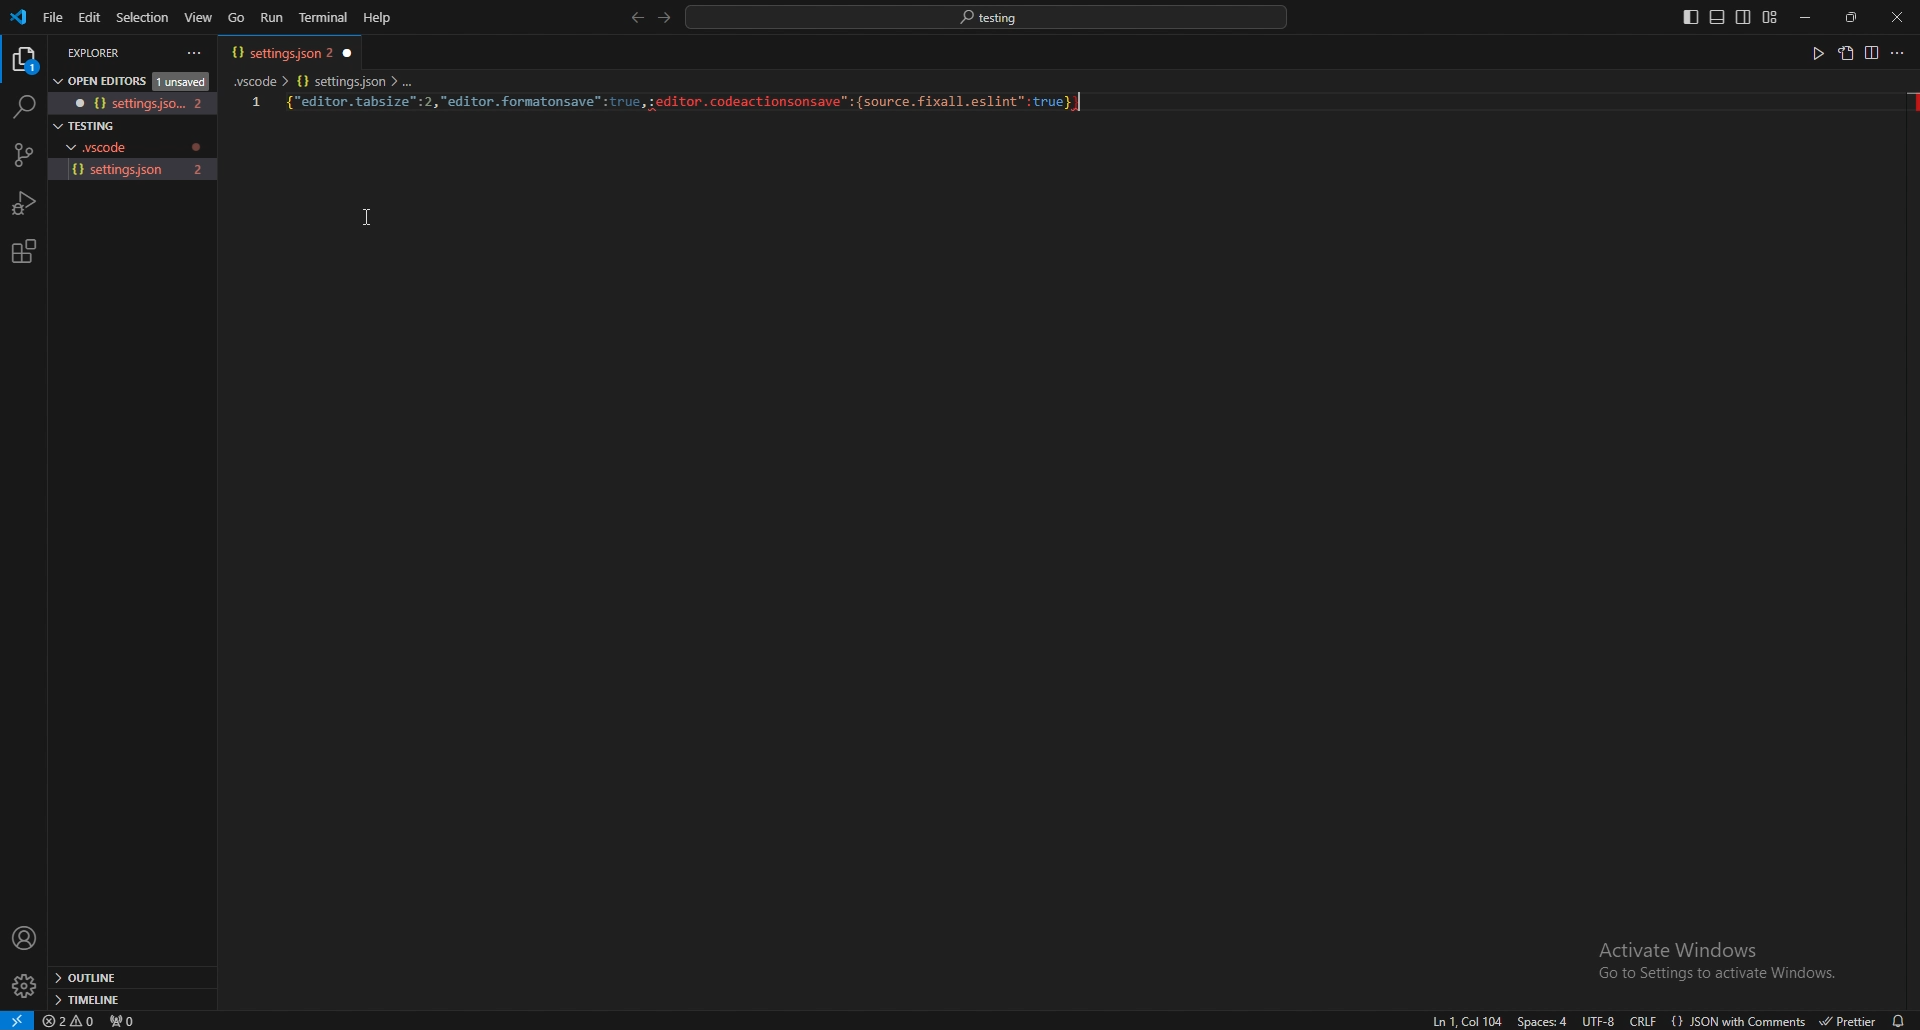 The width and height of the screenshot is (1920, 1030). Describe the element at coordinates (369, 215) in the screenshot. I see `cursor` at that location.